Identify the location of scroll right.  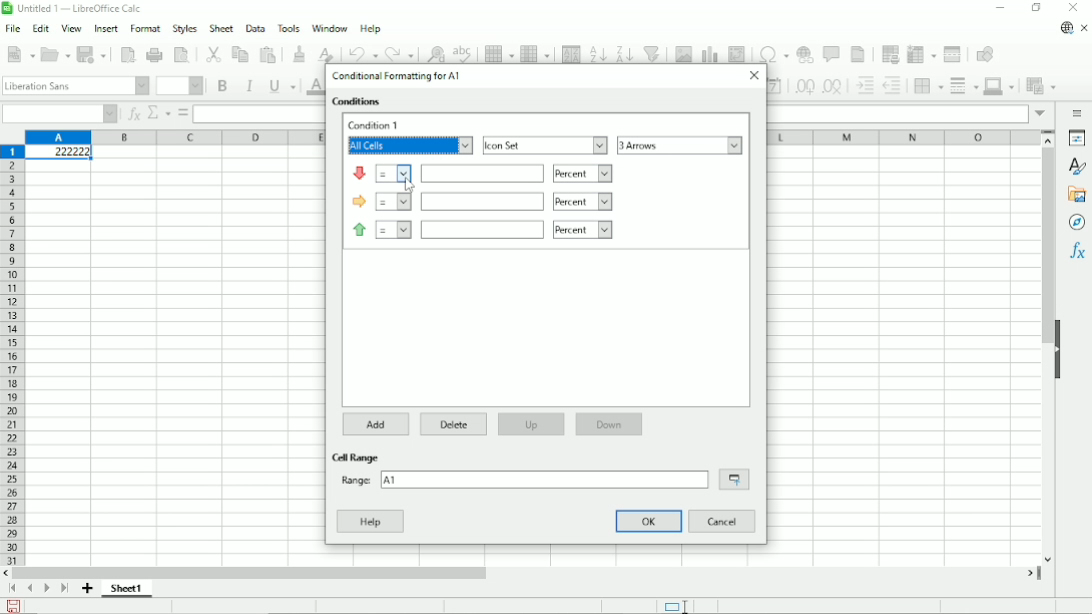
(1030, 572).